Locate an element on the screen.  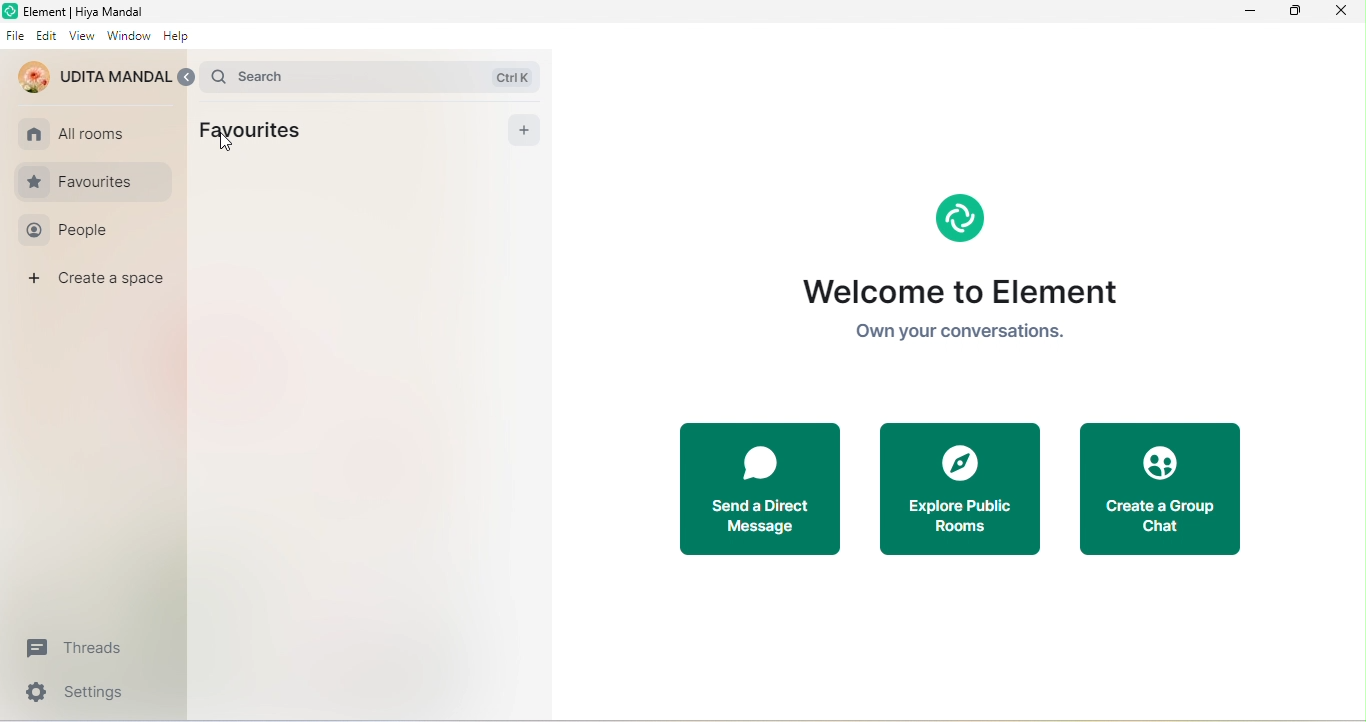
view is located at coordinates (82, 37).